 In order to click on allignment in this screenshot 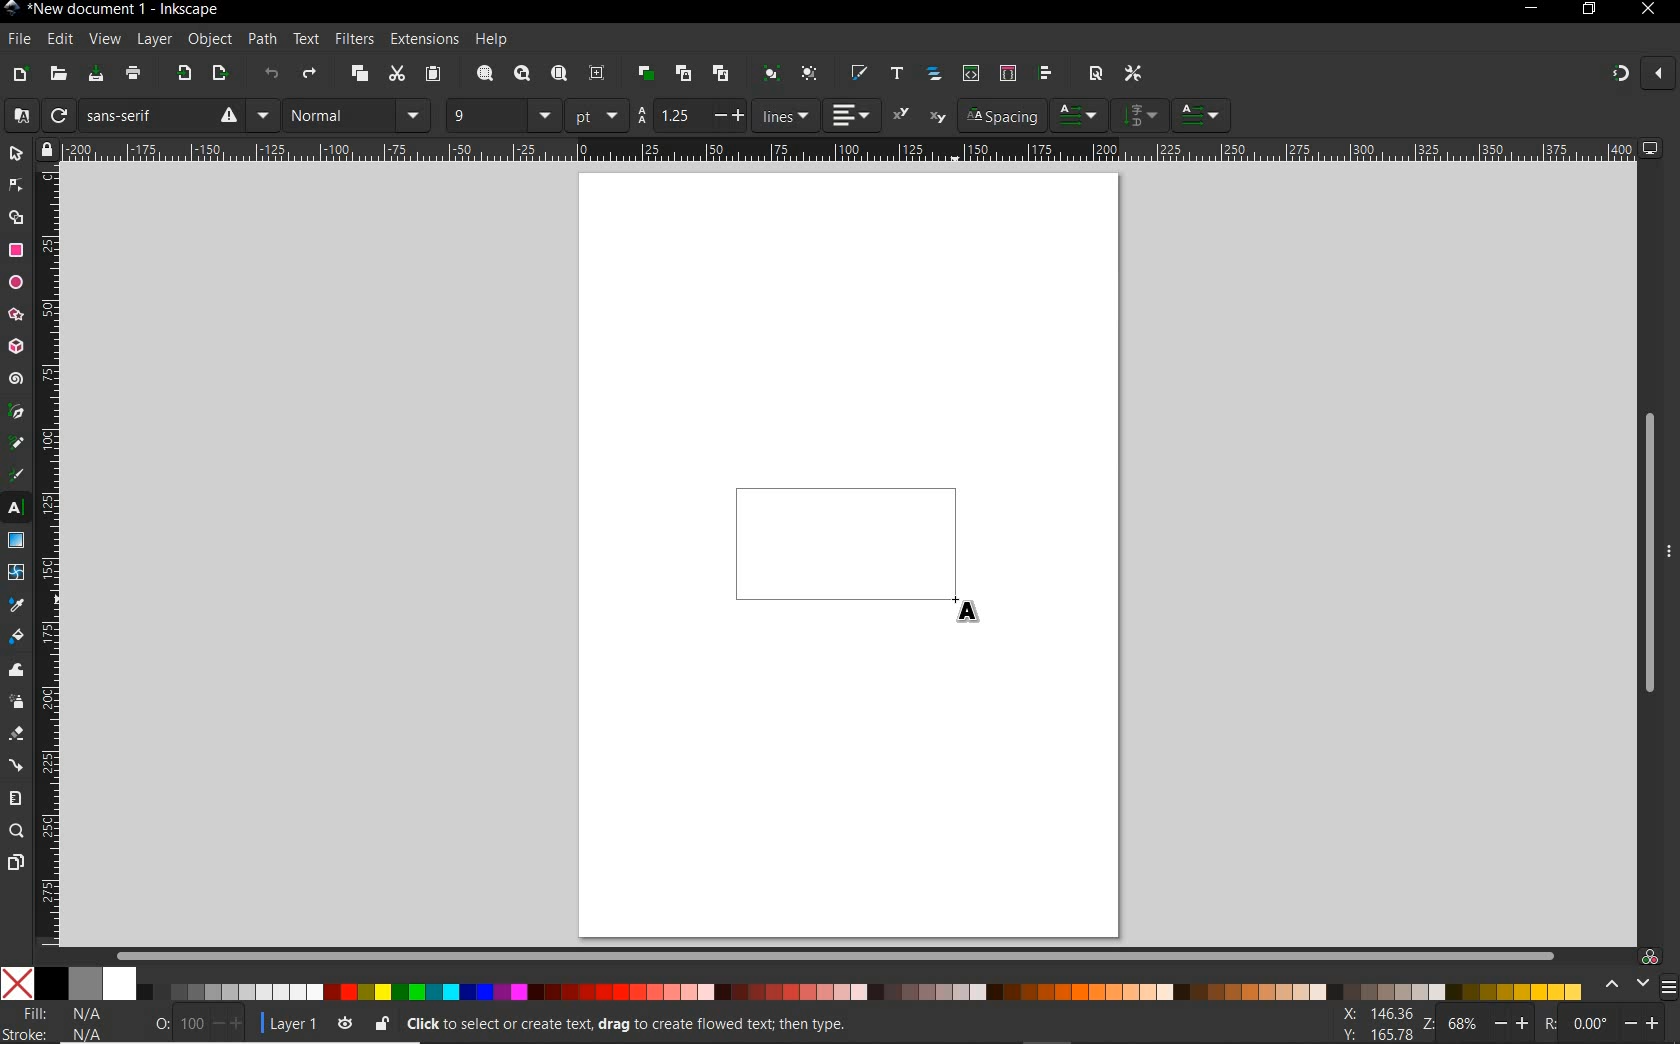, I will do `click(852, 115)`.